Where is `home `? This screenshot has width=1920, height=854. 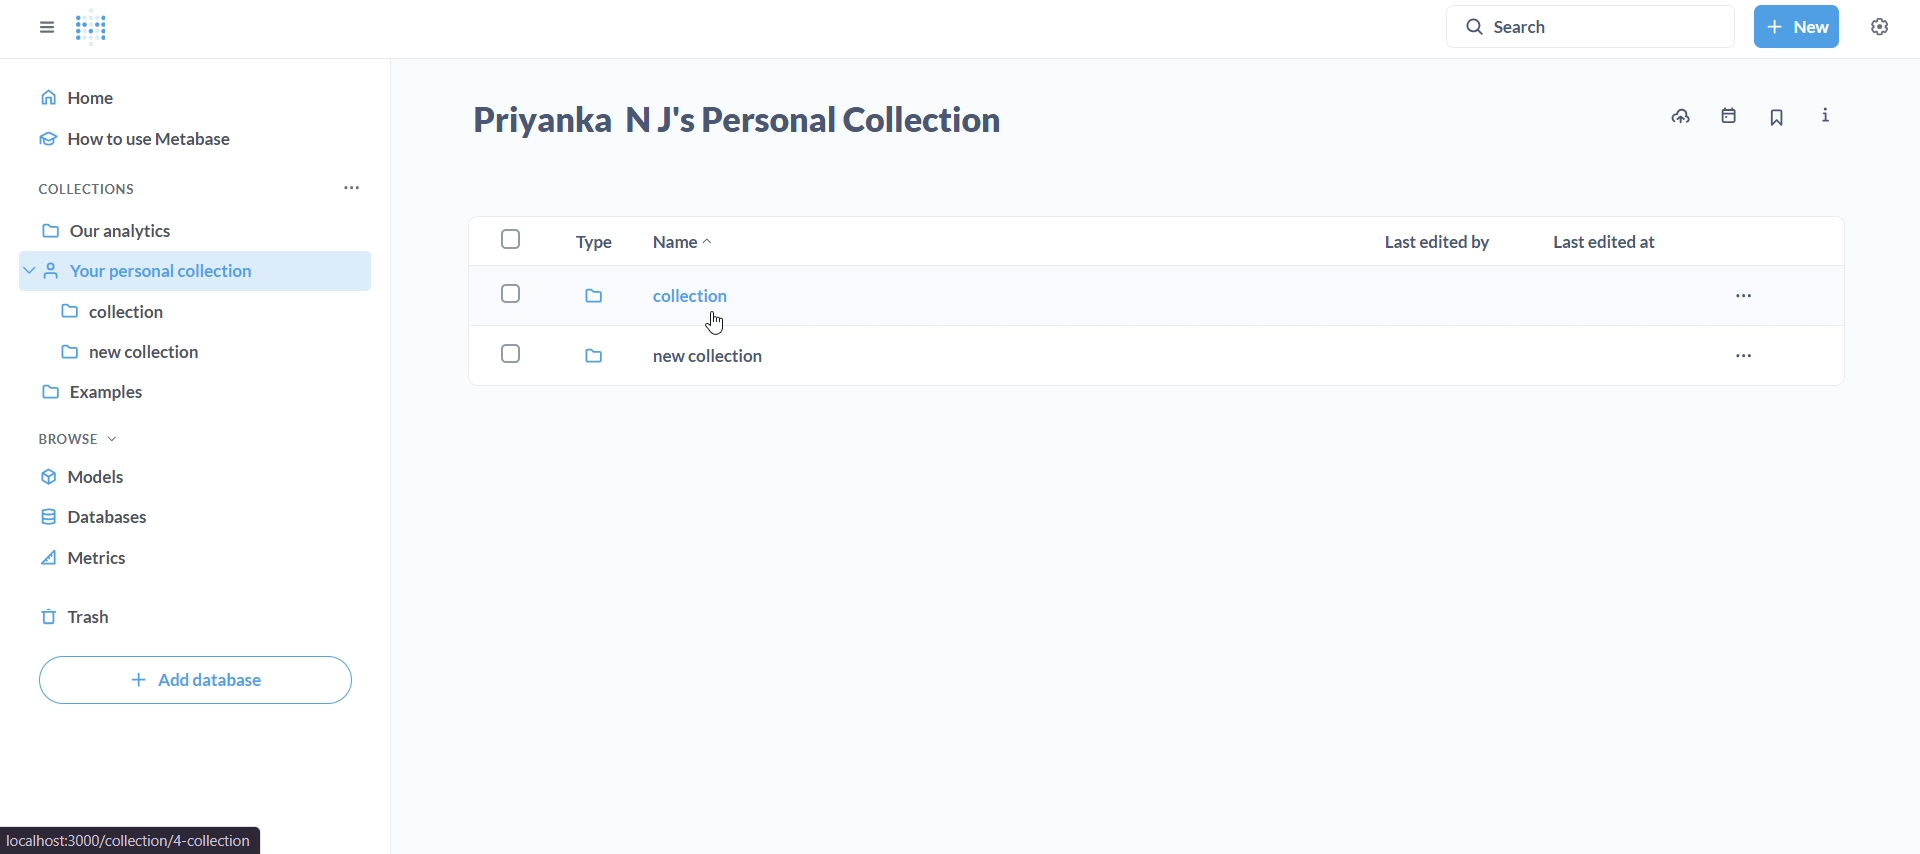
home  is located at coordinates (200, 94).